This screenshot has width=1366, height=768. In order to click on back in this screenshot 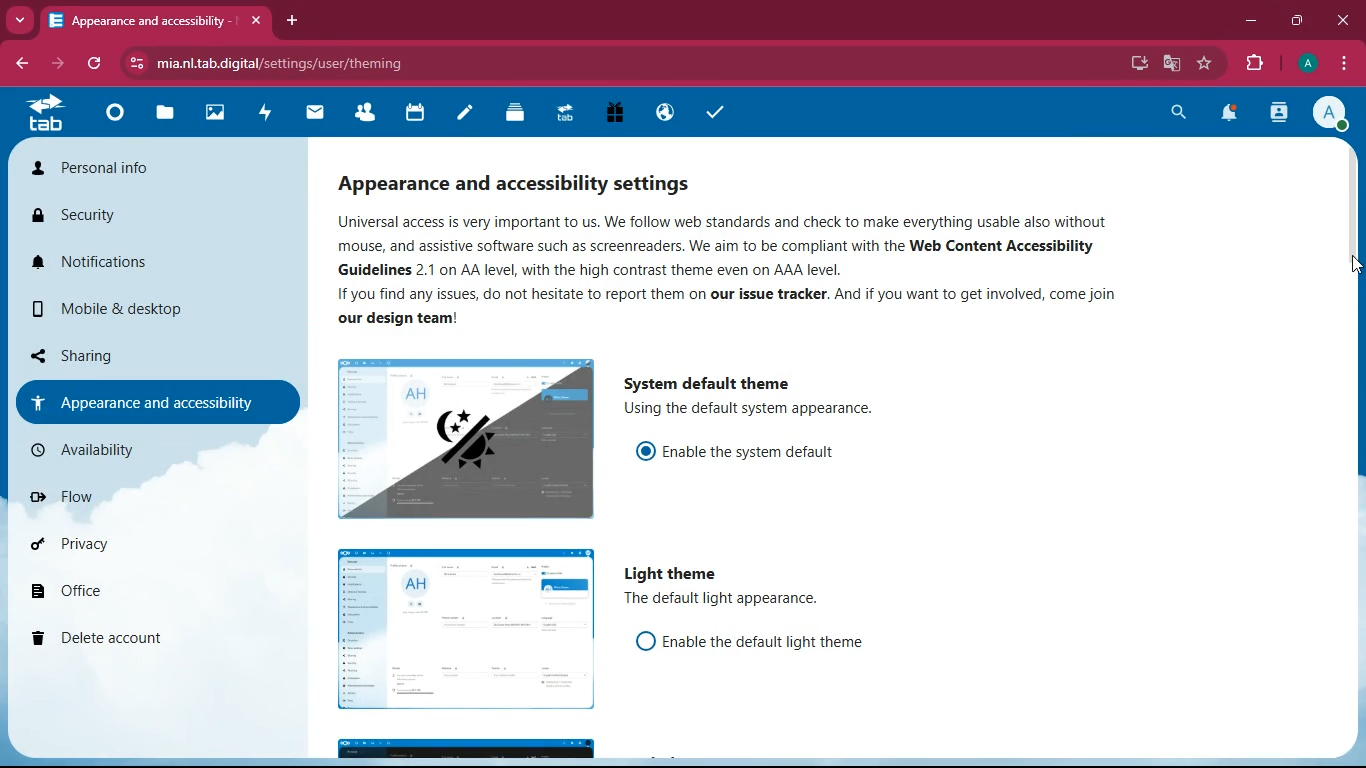, I will do `click(22, 64)`.